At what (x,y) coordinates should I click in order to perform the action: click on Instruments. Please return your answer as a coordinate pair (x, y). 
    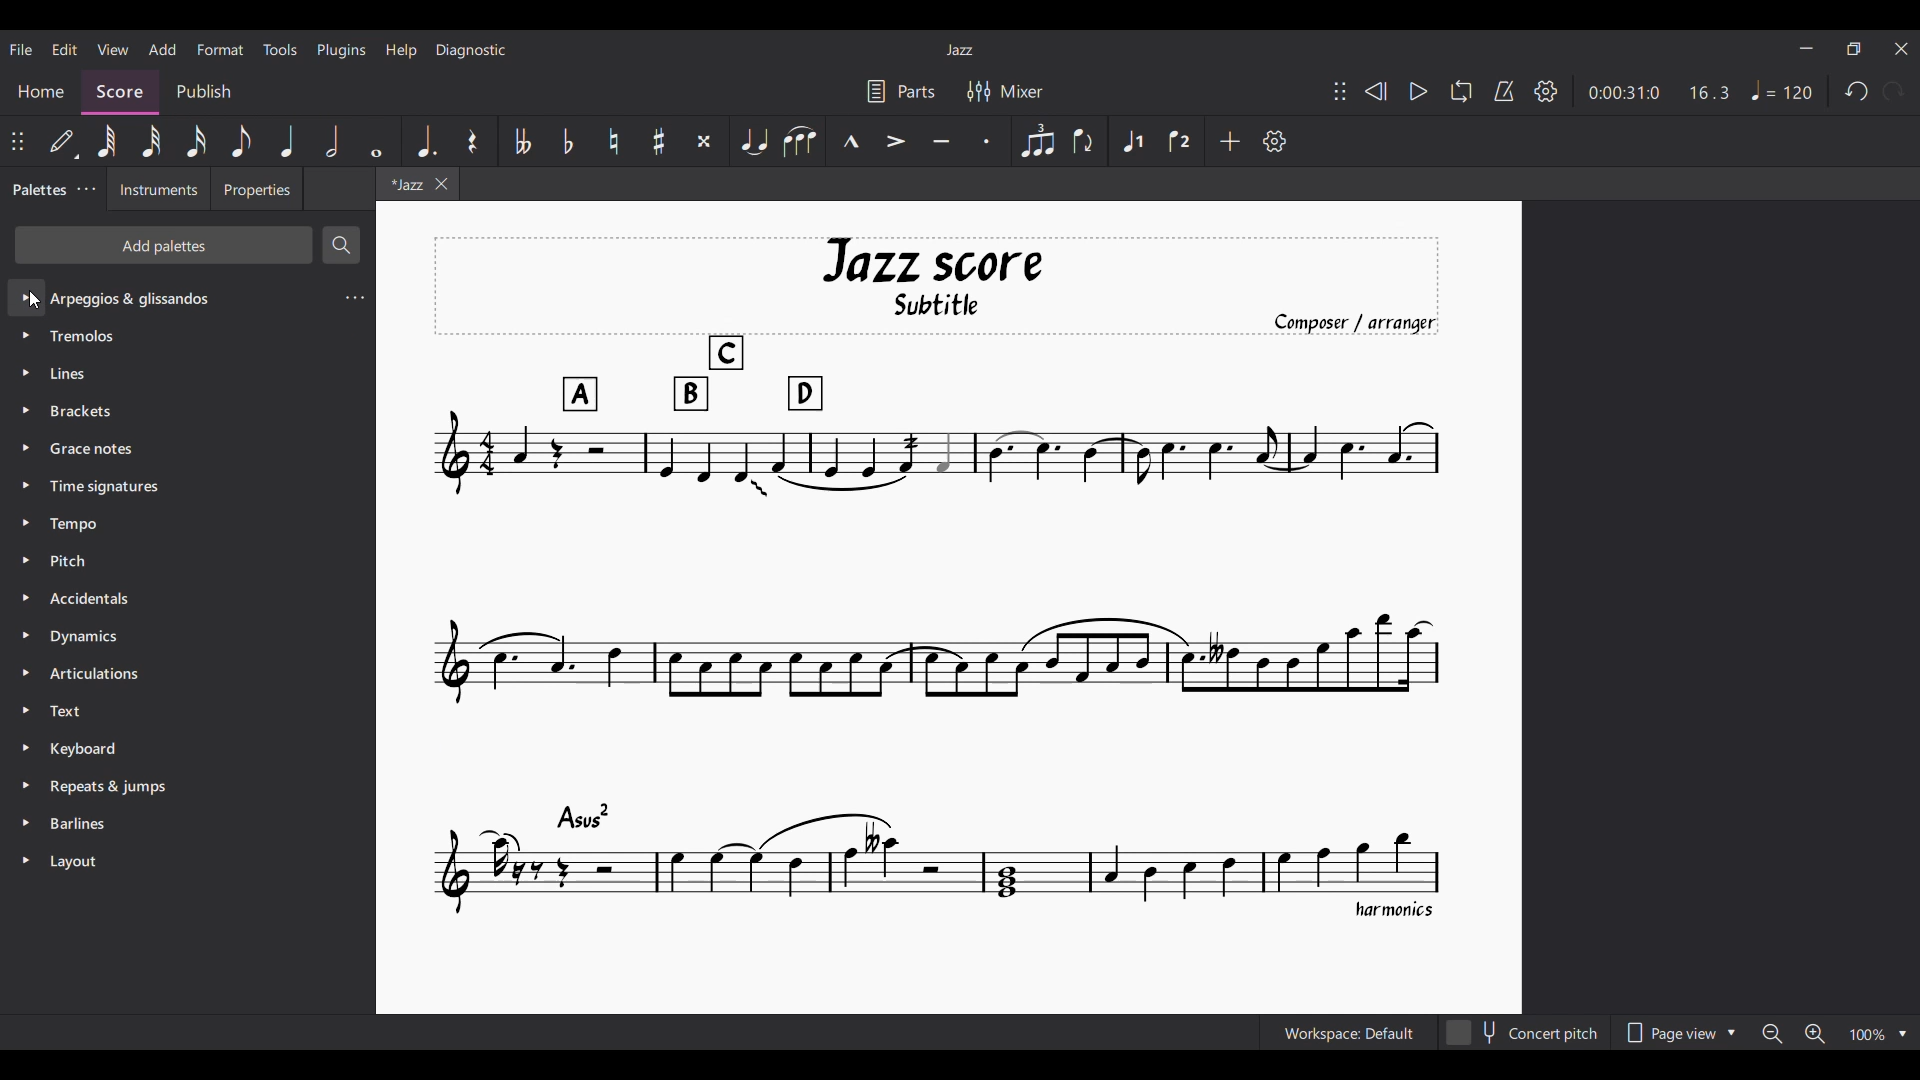
    Looking at the image, I should click on (159, 193).